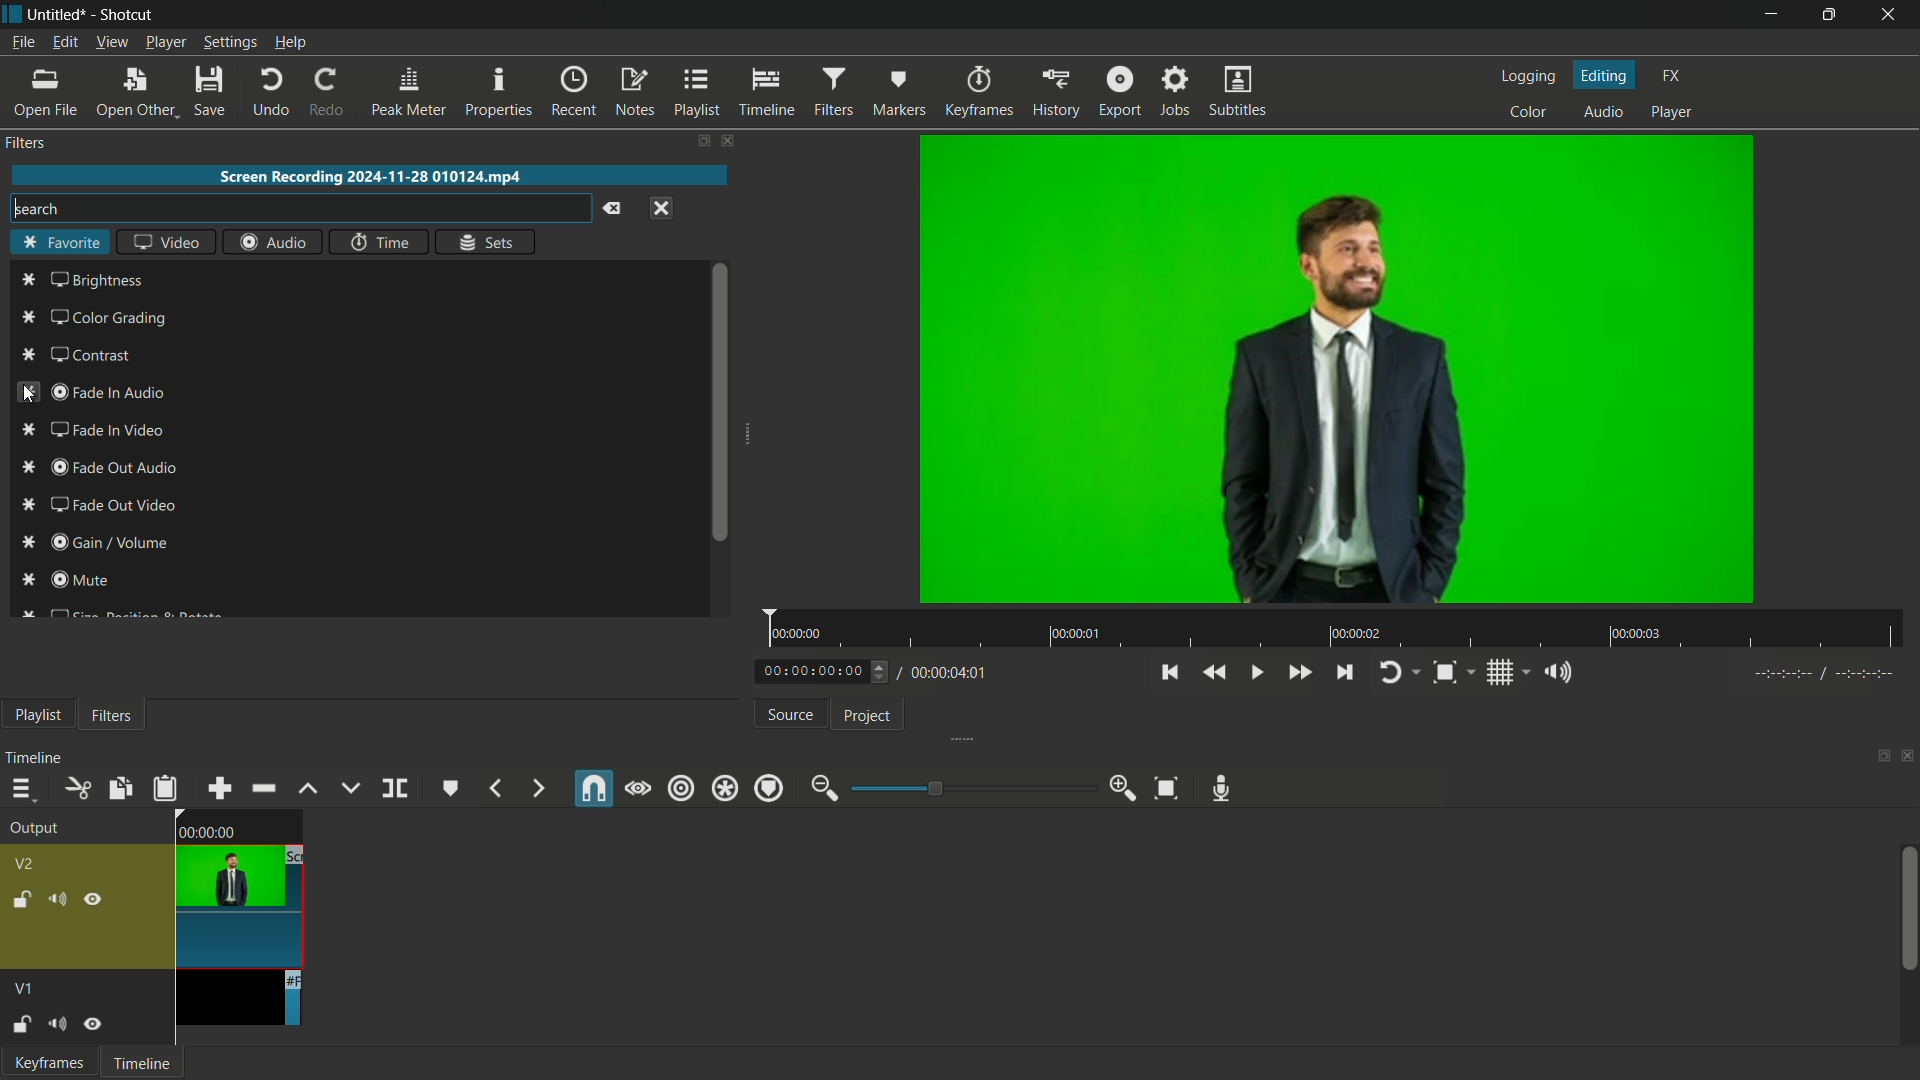 The image size is (1920, 1080). I want to click on open file, so click(44, 93).